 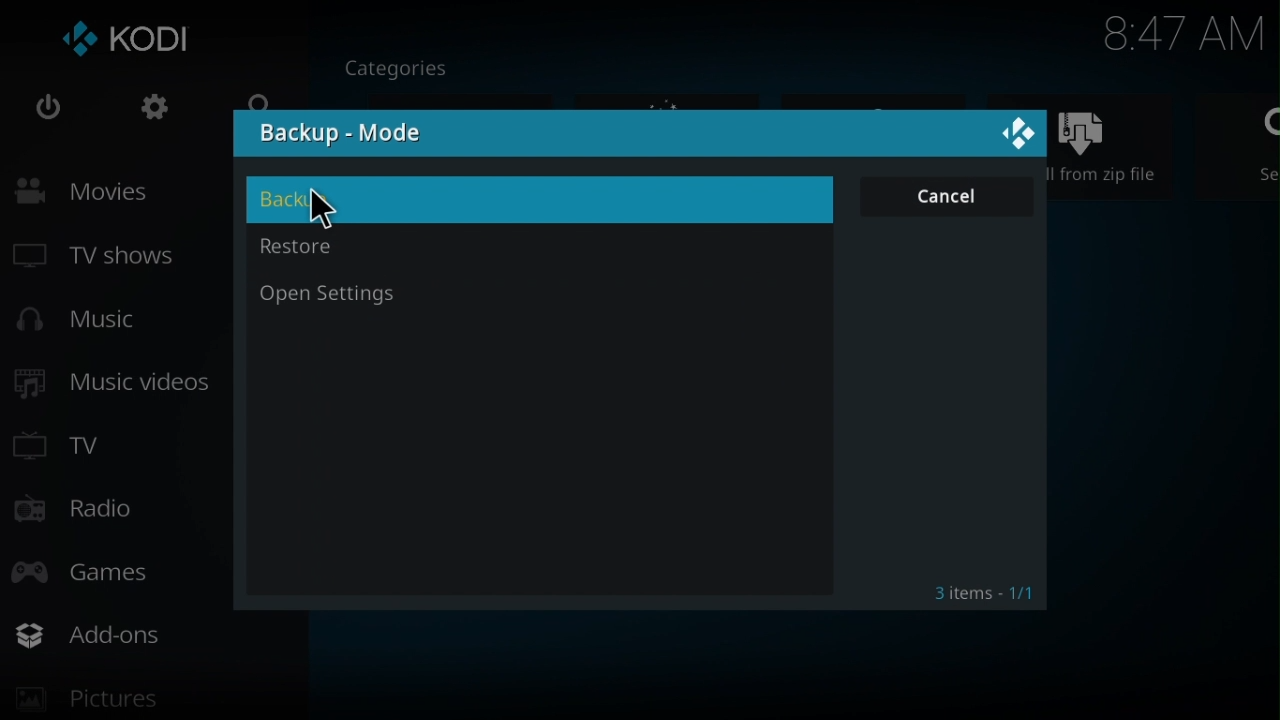 What do you see at coordinates (92, 323) in the screenshot?
I see `Music` at bounding box center [92, 323].